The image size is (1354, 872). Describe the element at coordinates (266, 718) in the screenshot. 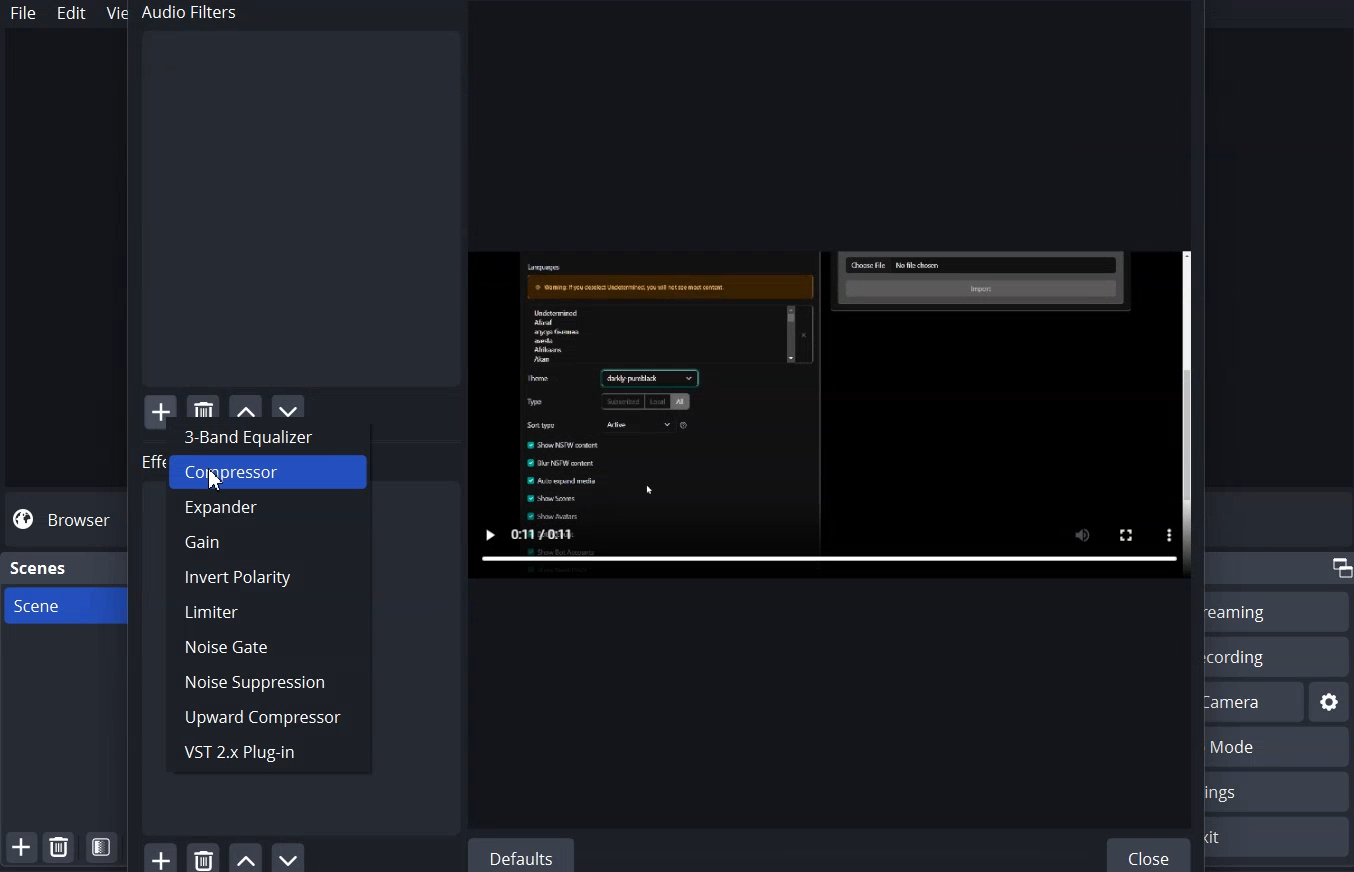

I see `Upward Compressor` at that location.